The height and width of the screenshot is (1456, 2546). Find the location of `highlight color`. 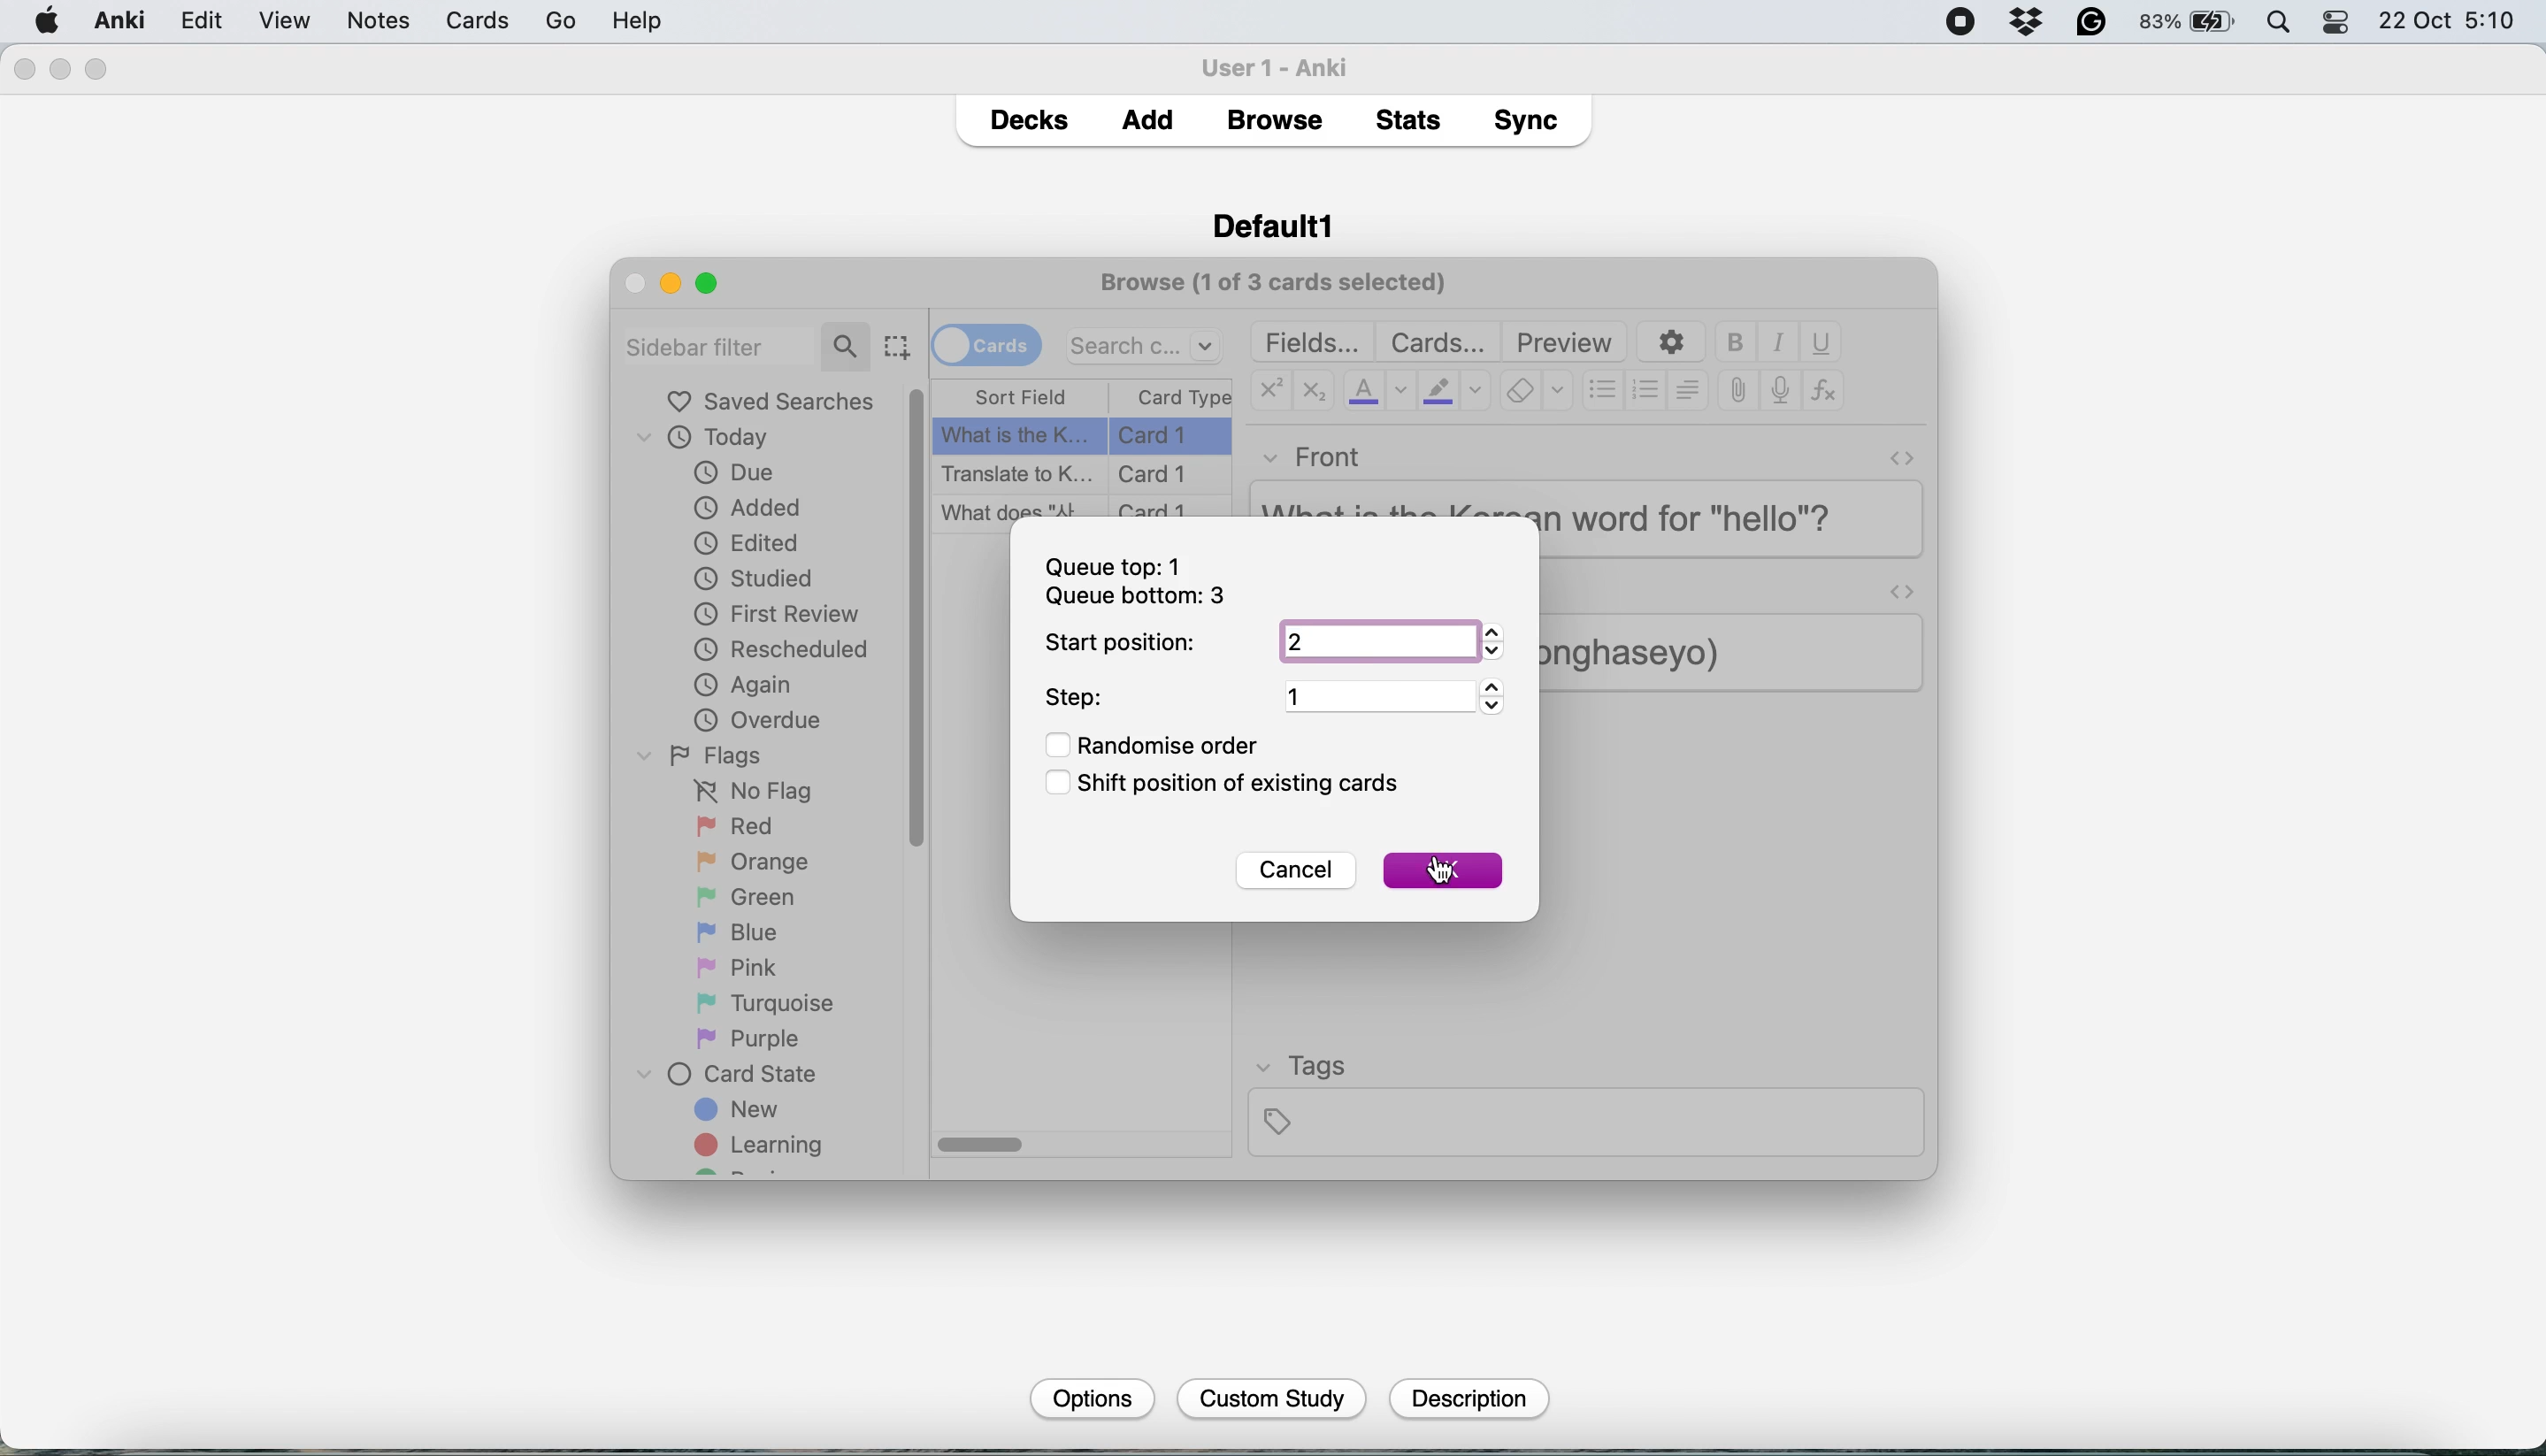

highlight color is located at coordinates (1453, 394).